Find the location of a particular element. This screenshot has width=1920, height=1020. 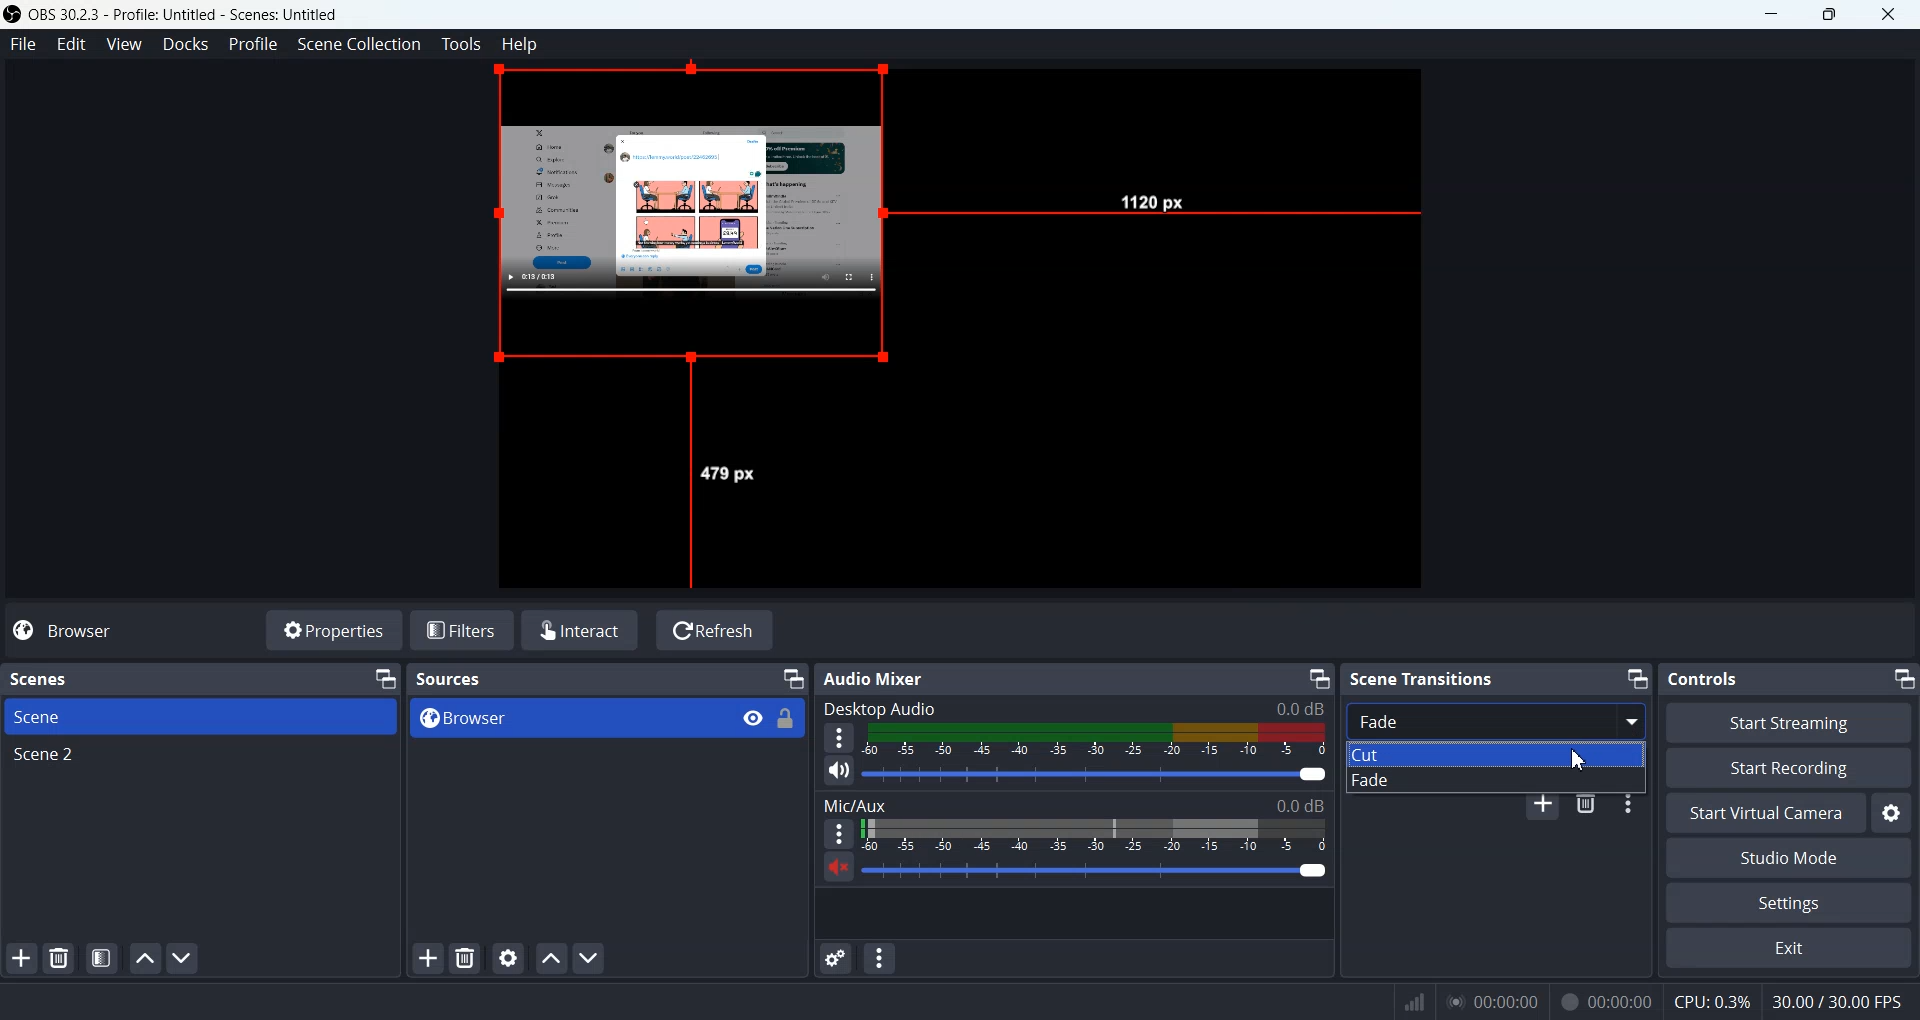

Move source down is located at coordinates (589, 958).